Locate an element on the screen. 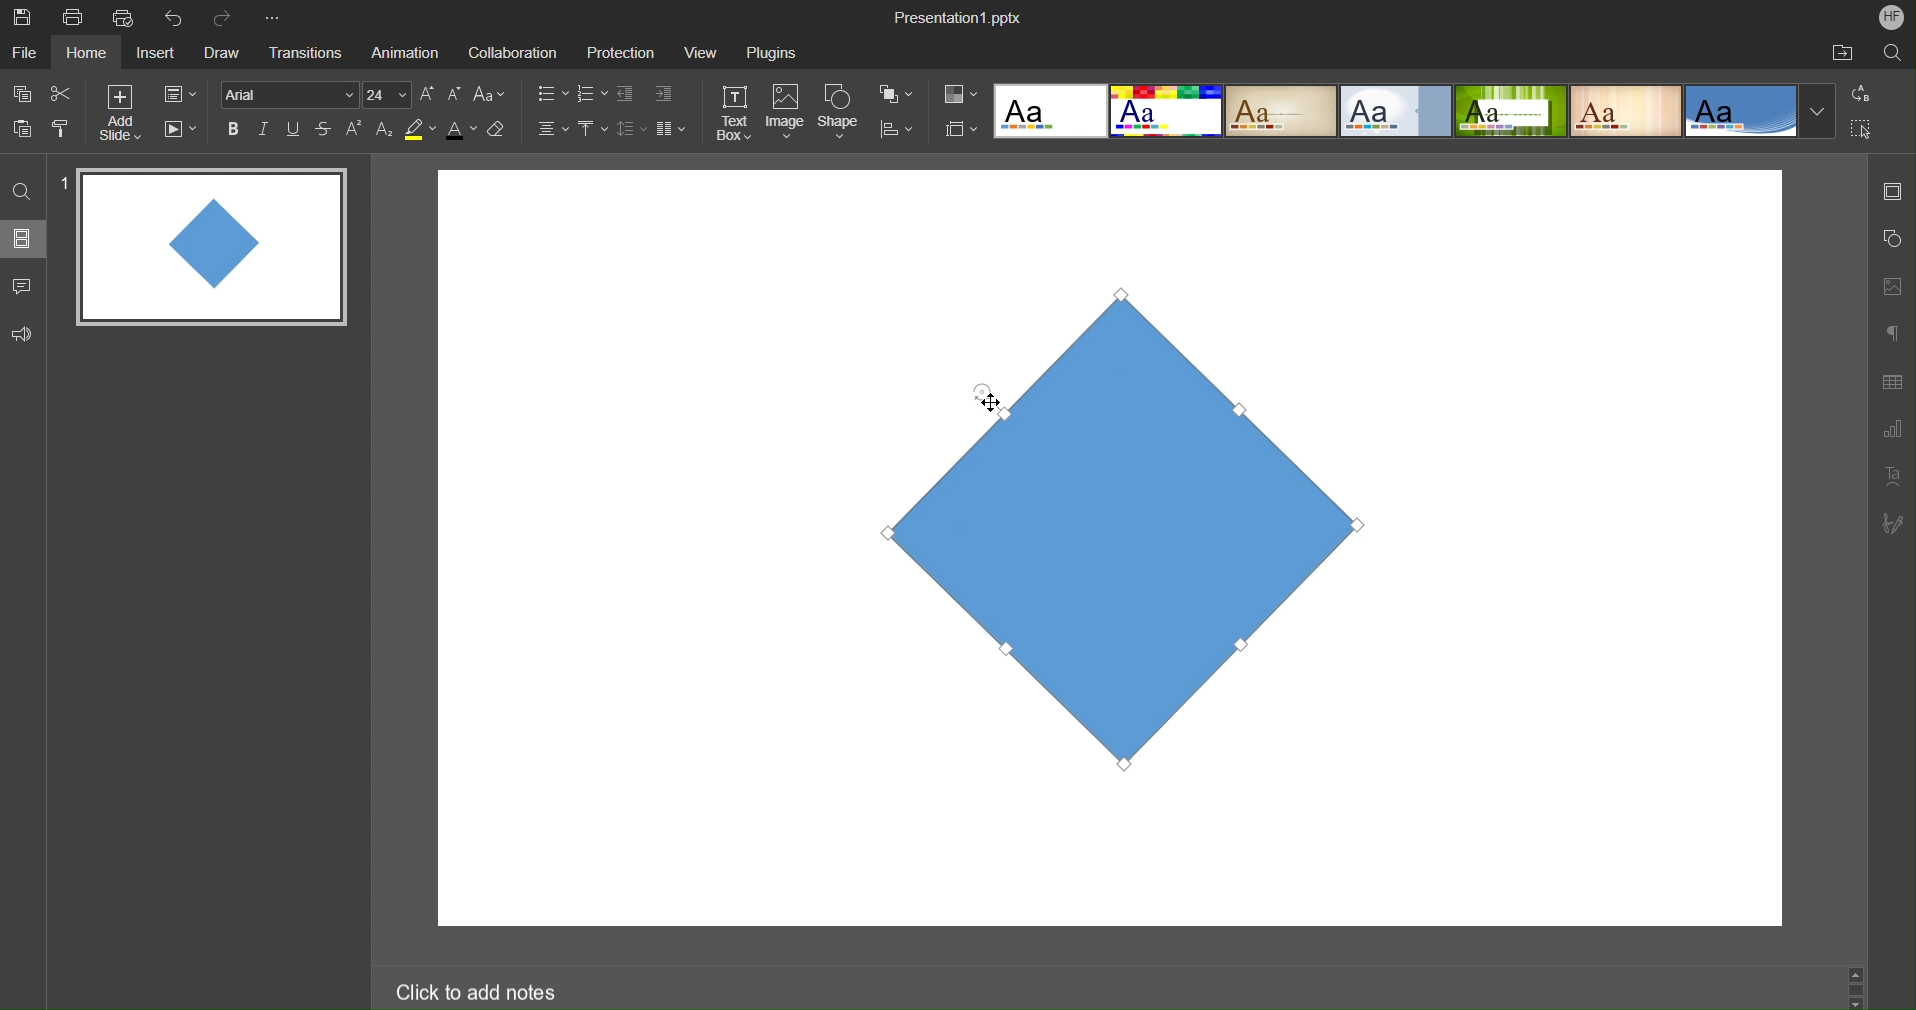 This screenshot has height=1010, width=1916. Font is located at coordinates (289, 95).